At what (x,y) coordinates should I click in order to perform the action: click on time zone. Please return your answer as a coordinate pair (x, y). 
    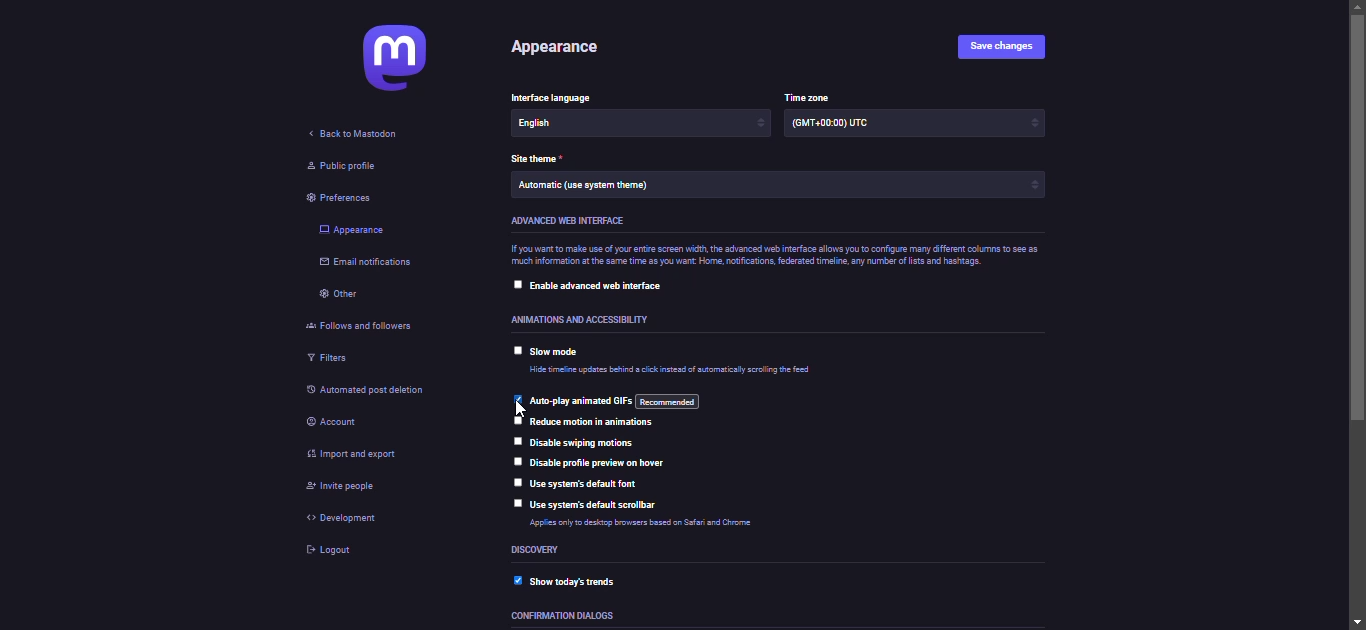
    Looking at the image, I should click on (808, 97).